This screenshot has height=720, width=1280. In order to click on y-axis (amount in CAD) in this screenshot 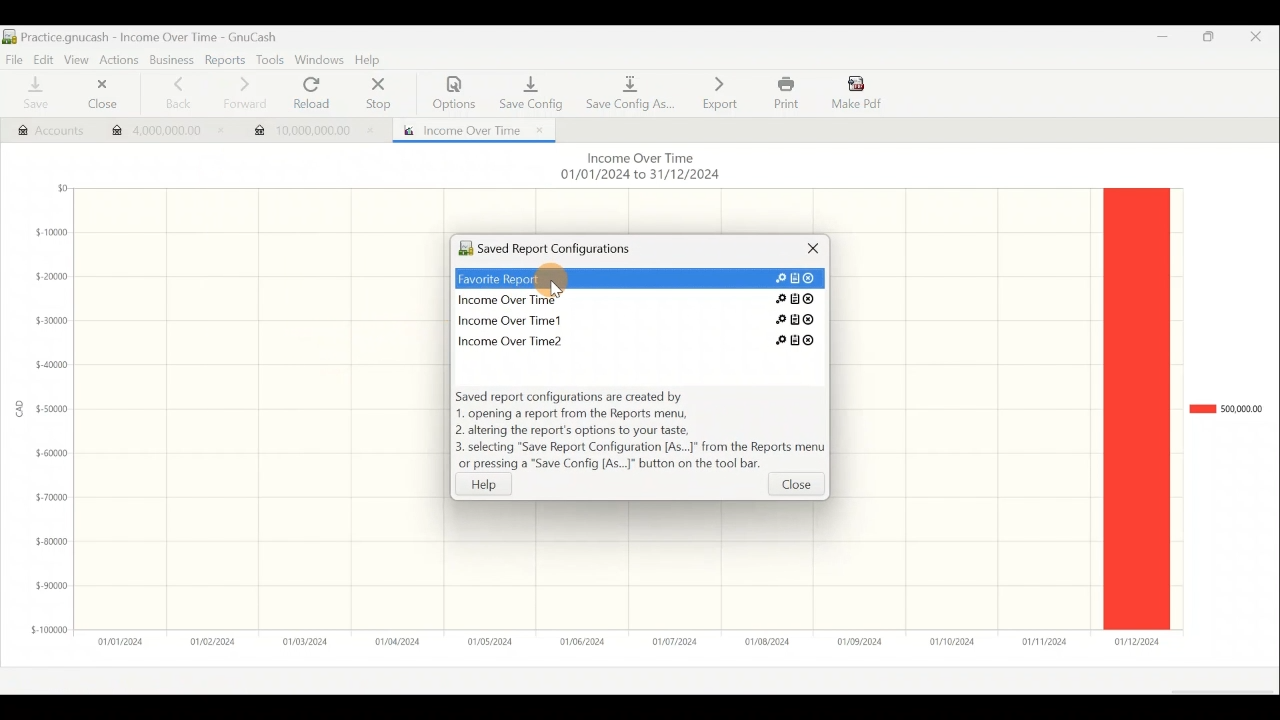, I will do `click(46, 417)`.